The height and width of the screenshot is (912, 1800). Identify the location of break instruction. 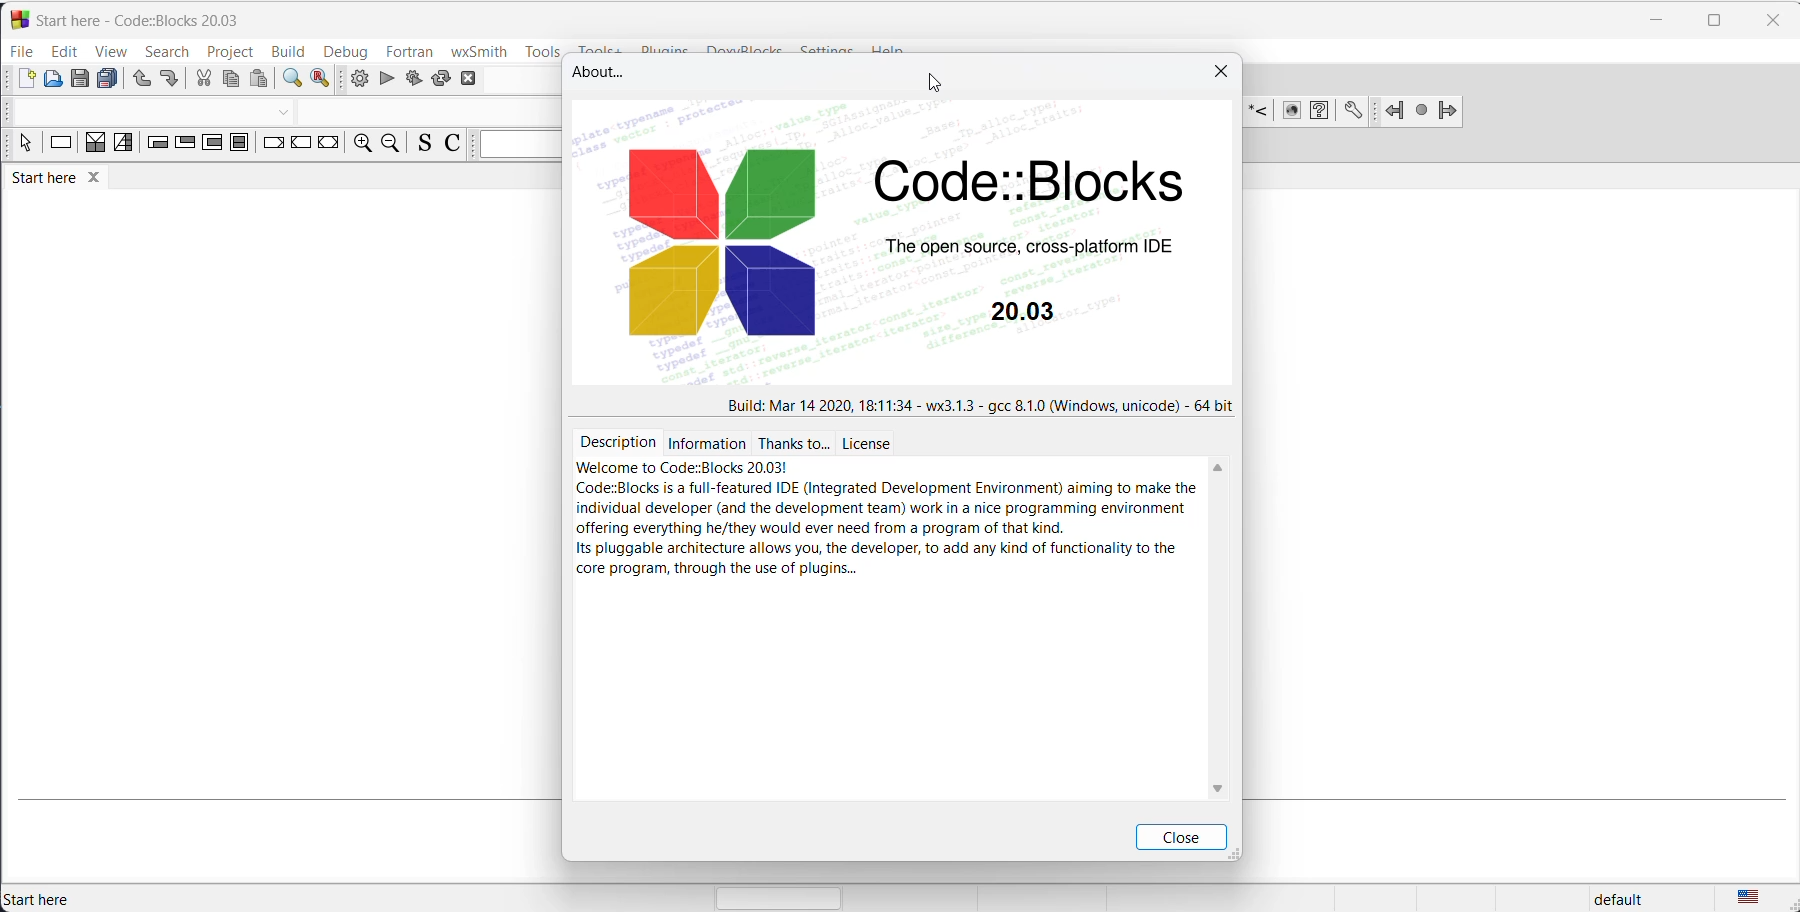
(274, 146).